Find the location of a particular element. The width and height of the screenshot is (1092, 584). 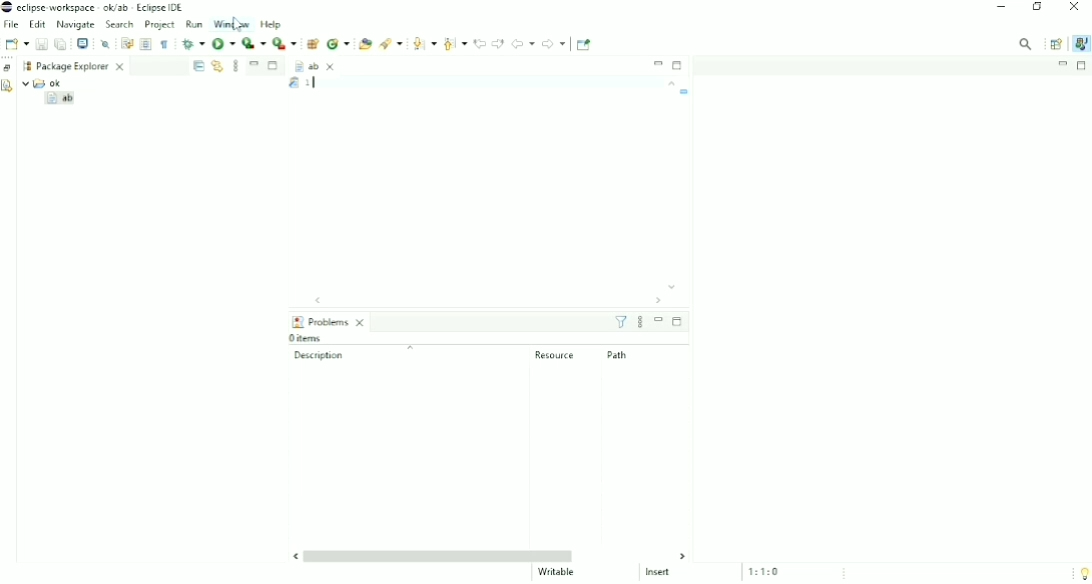

Back is located at coordinates (522, 43).